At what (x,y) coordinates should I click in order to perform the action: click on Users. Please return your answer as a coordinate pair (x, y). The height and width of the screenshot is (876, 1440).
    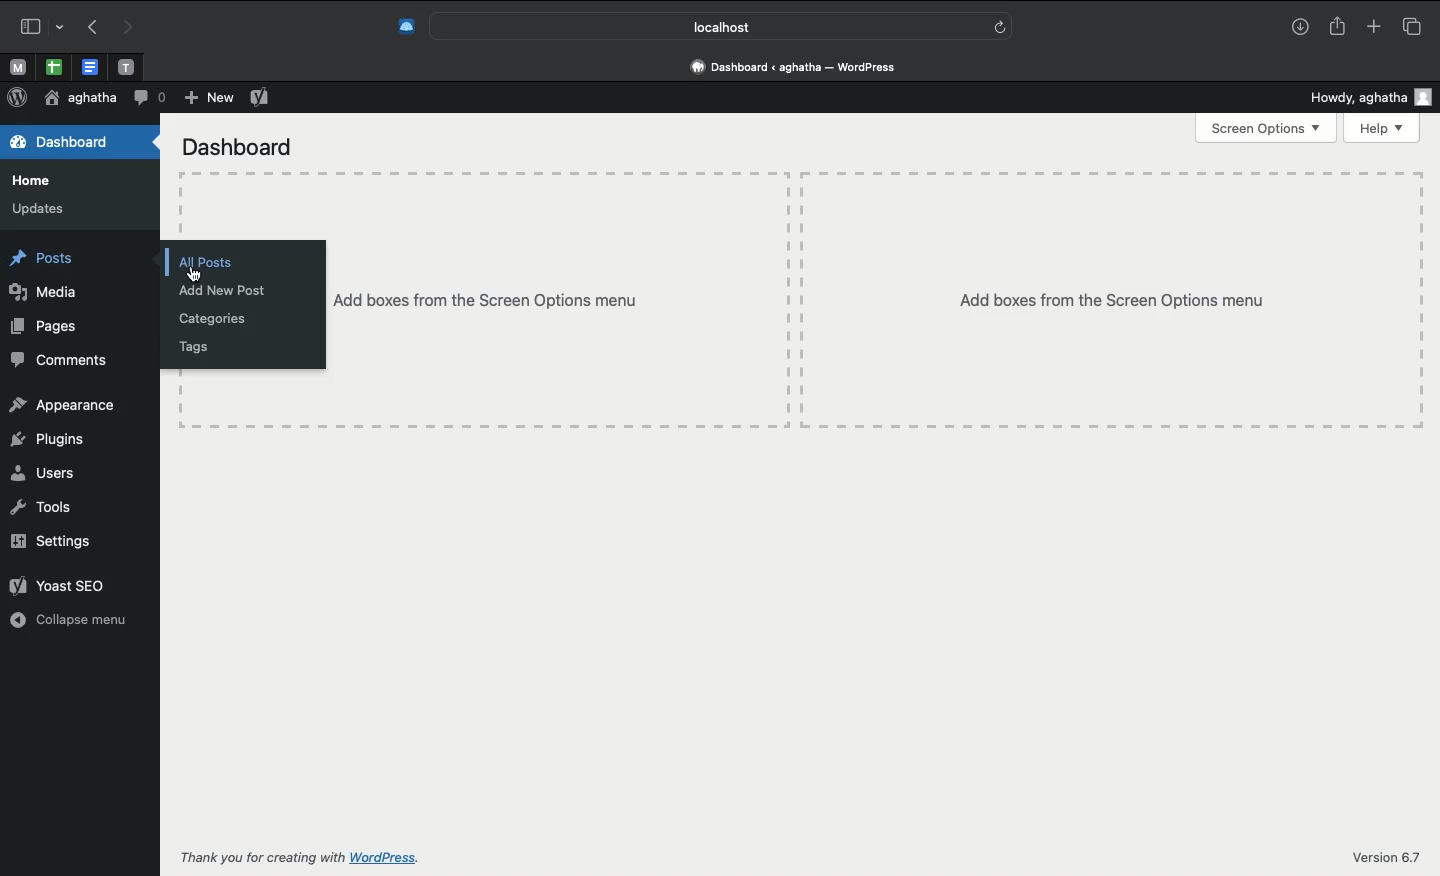
    Looking at the image, I should click on (43, 474).